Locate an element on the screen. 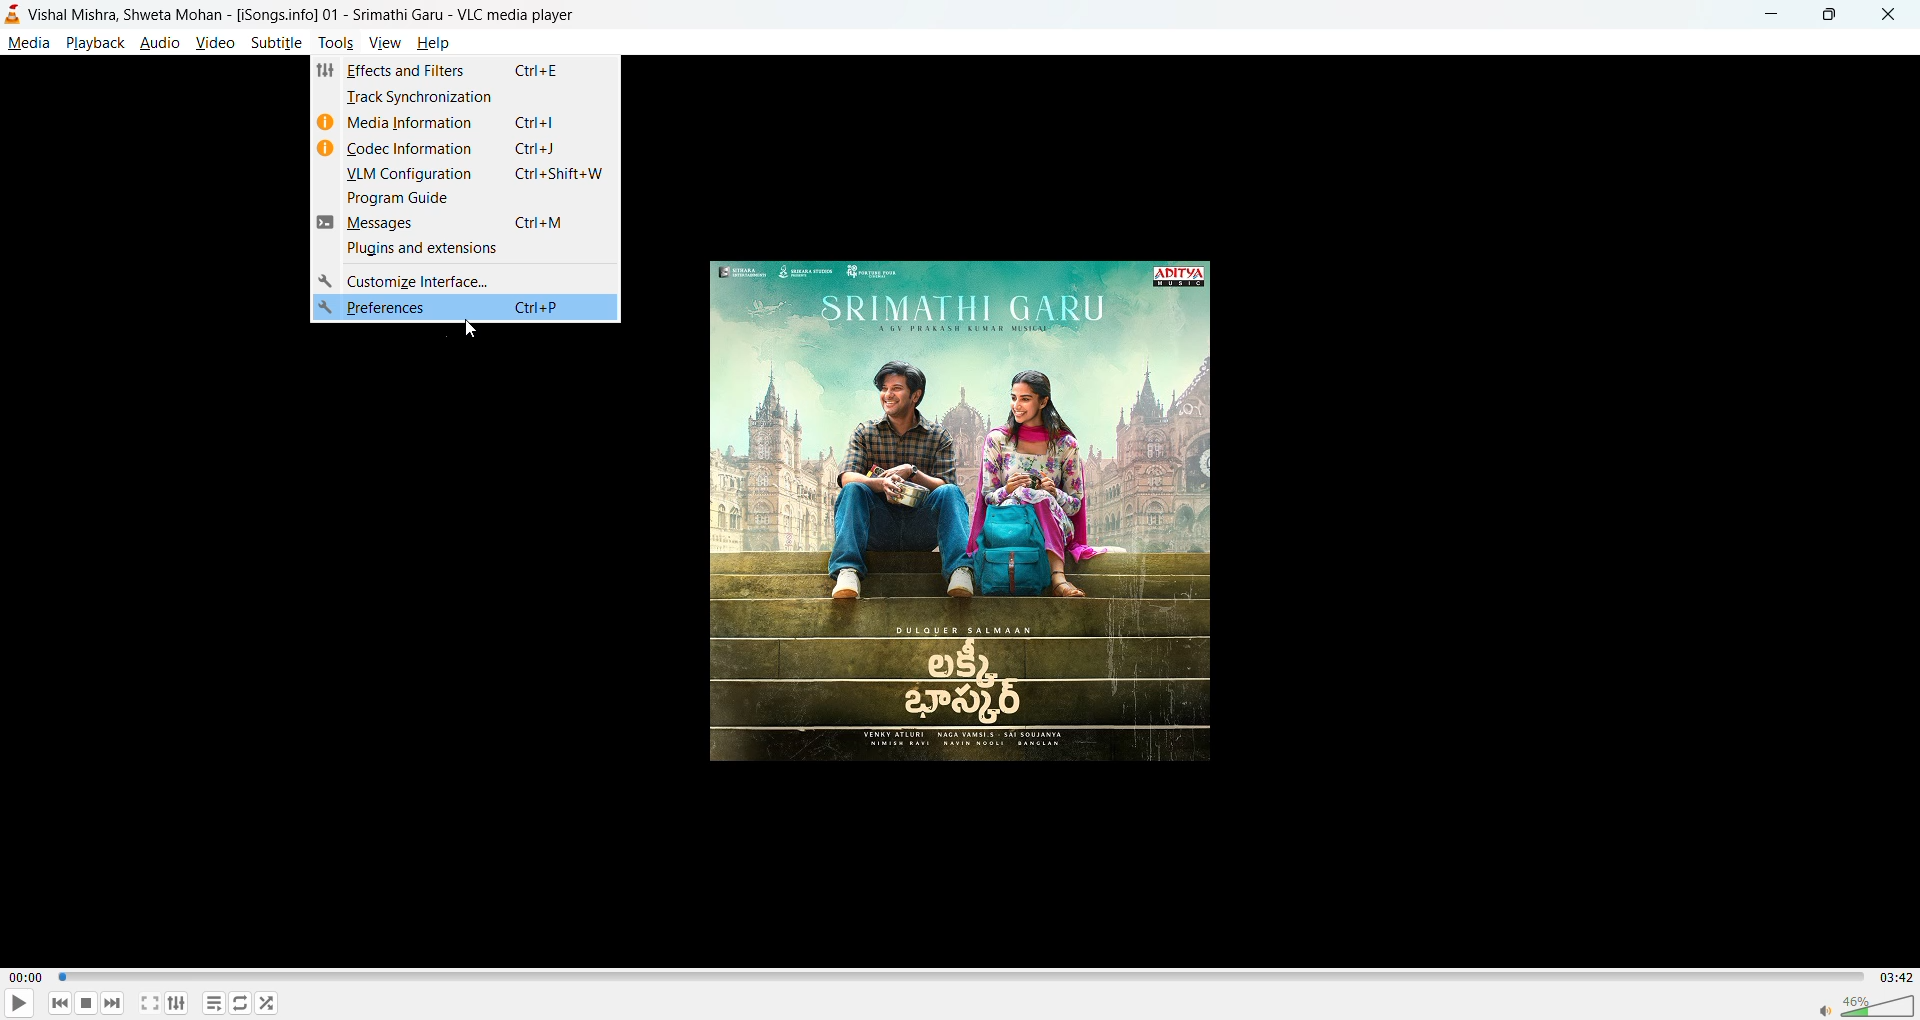 Image resolution: width=1920 pixels, height=1020 pixels. subtitle is located at coordinates (277, 42).